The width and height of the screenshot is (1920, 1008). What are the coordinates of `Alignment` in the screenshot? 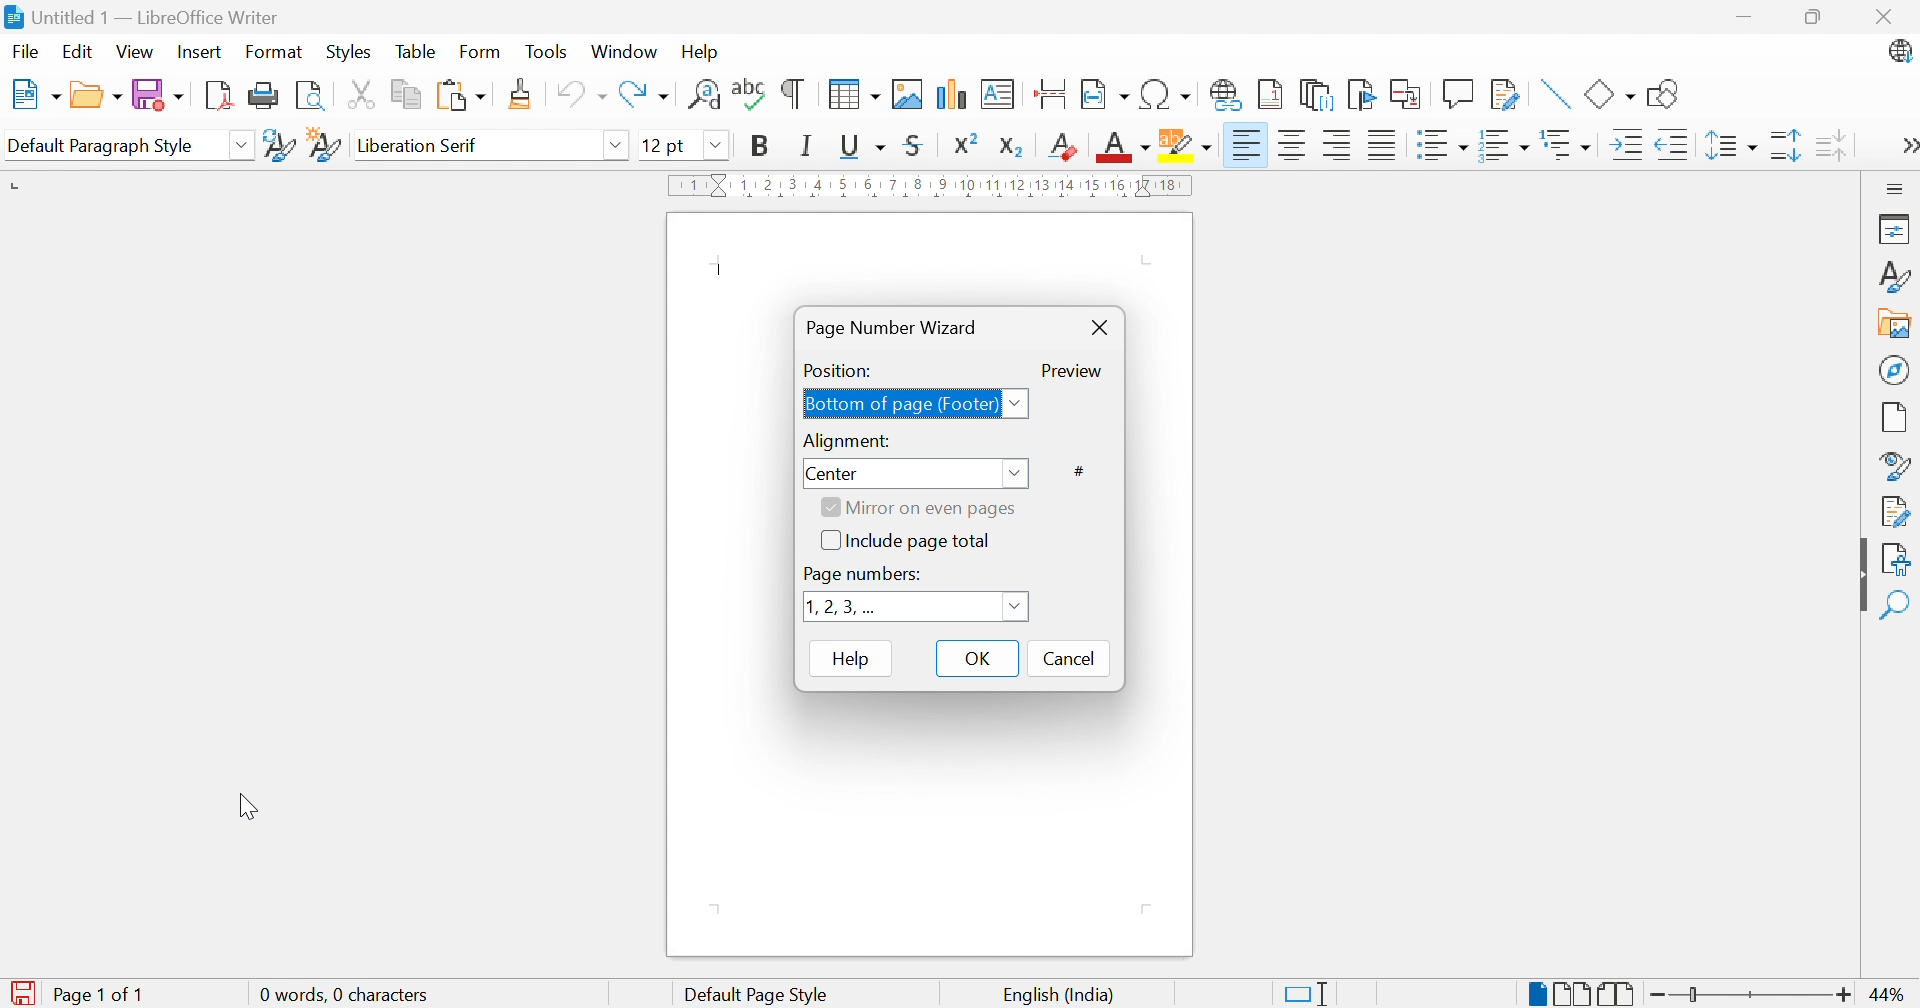 It's located at (849, 442).